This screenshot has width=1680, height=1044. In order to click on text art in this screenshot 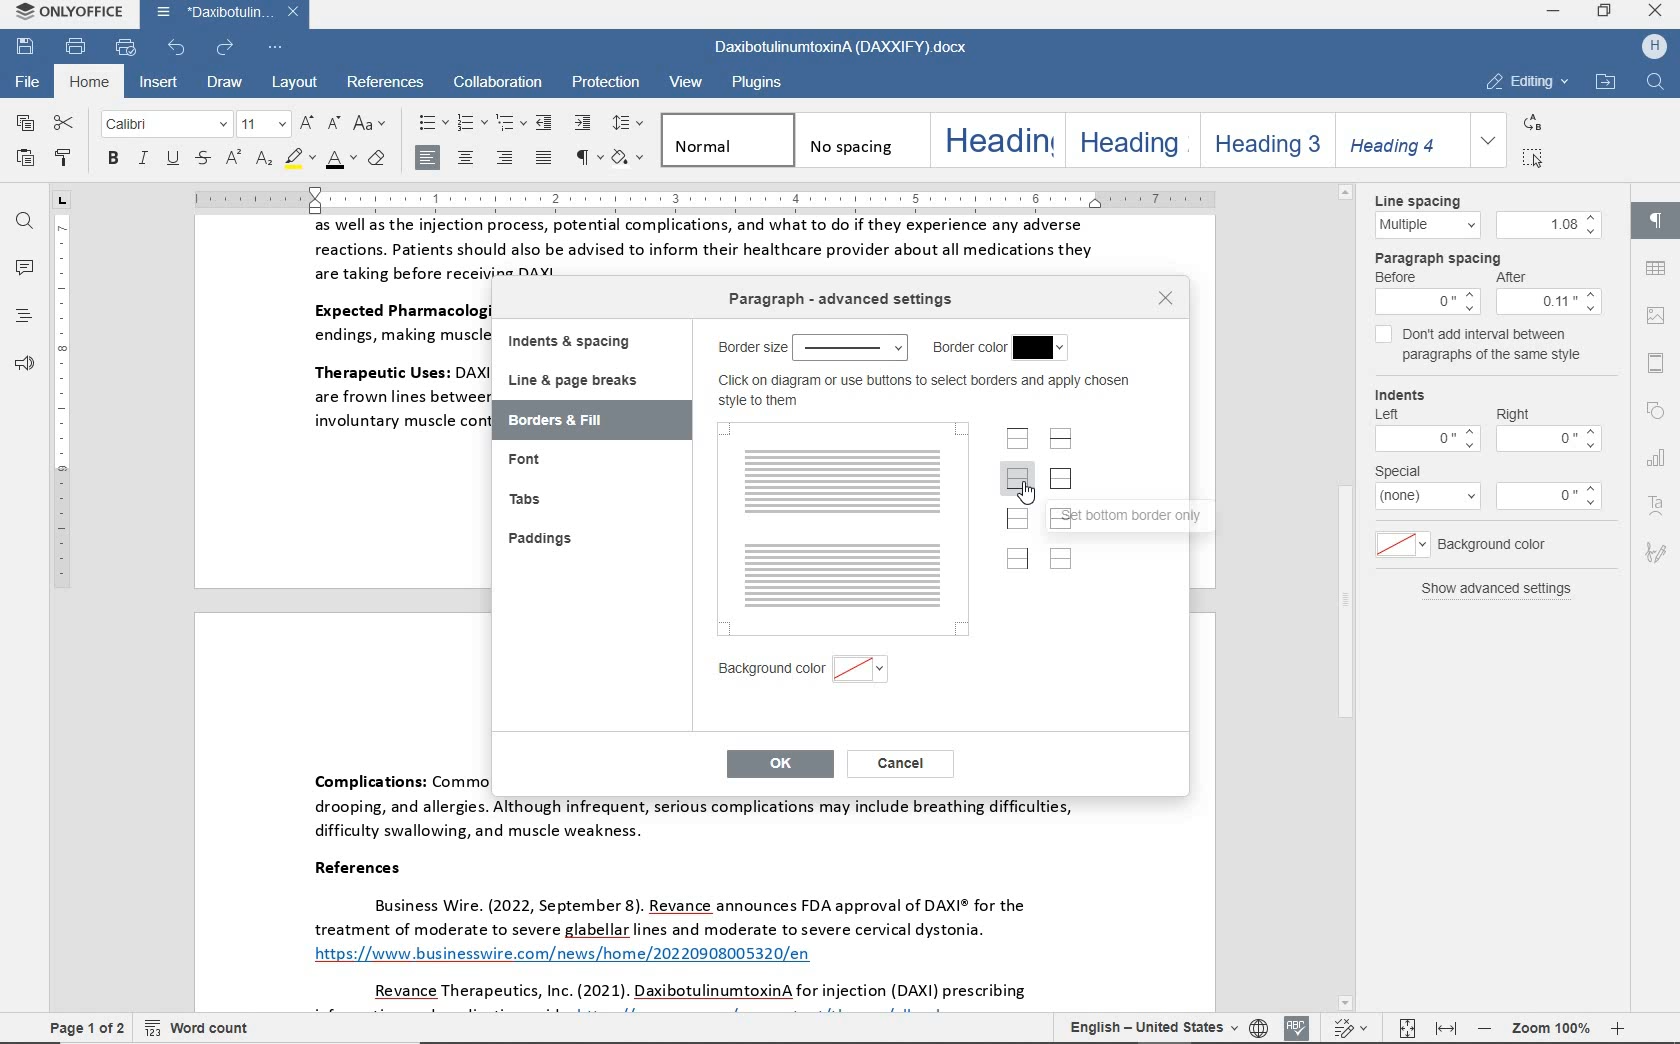, I will do `click(1658, 507)`.